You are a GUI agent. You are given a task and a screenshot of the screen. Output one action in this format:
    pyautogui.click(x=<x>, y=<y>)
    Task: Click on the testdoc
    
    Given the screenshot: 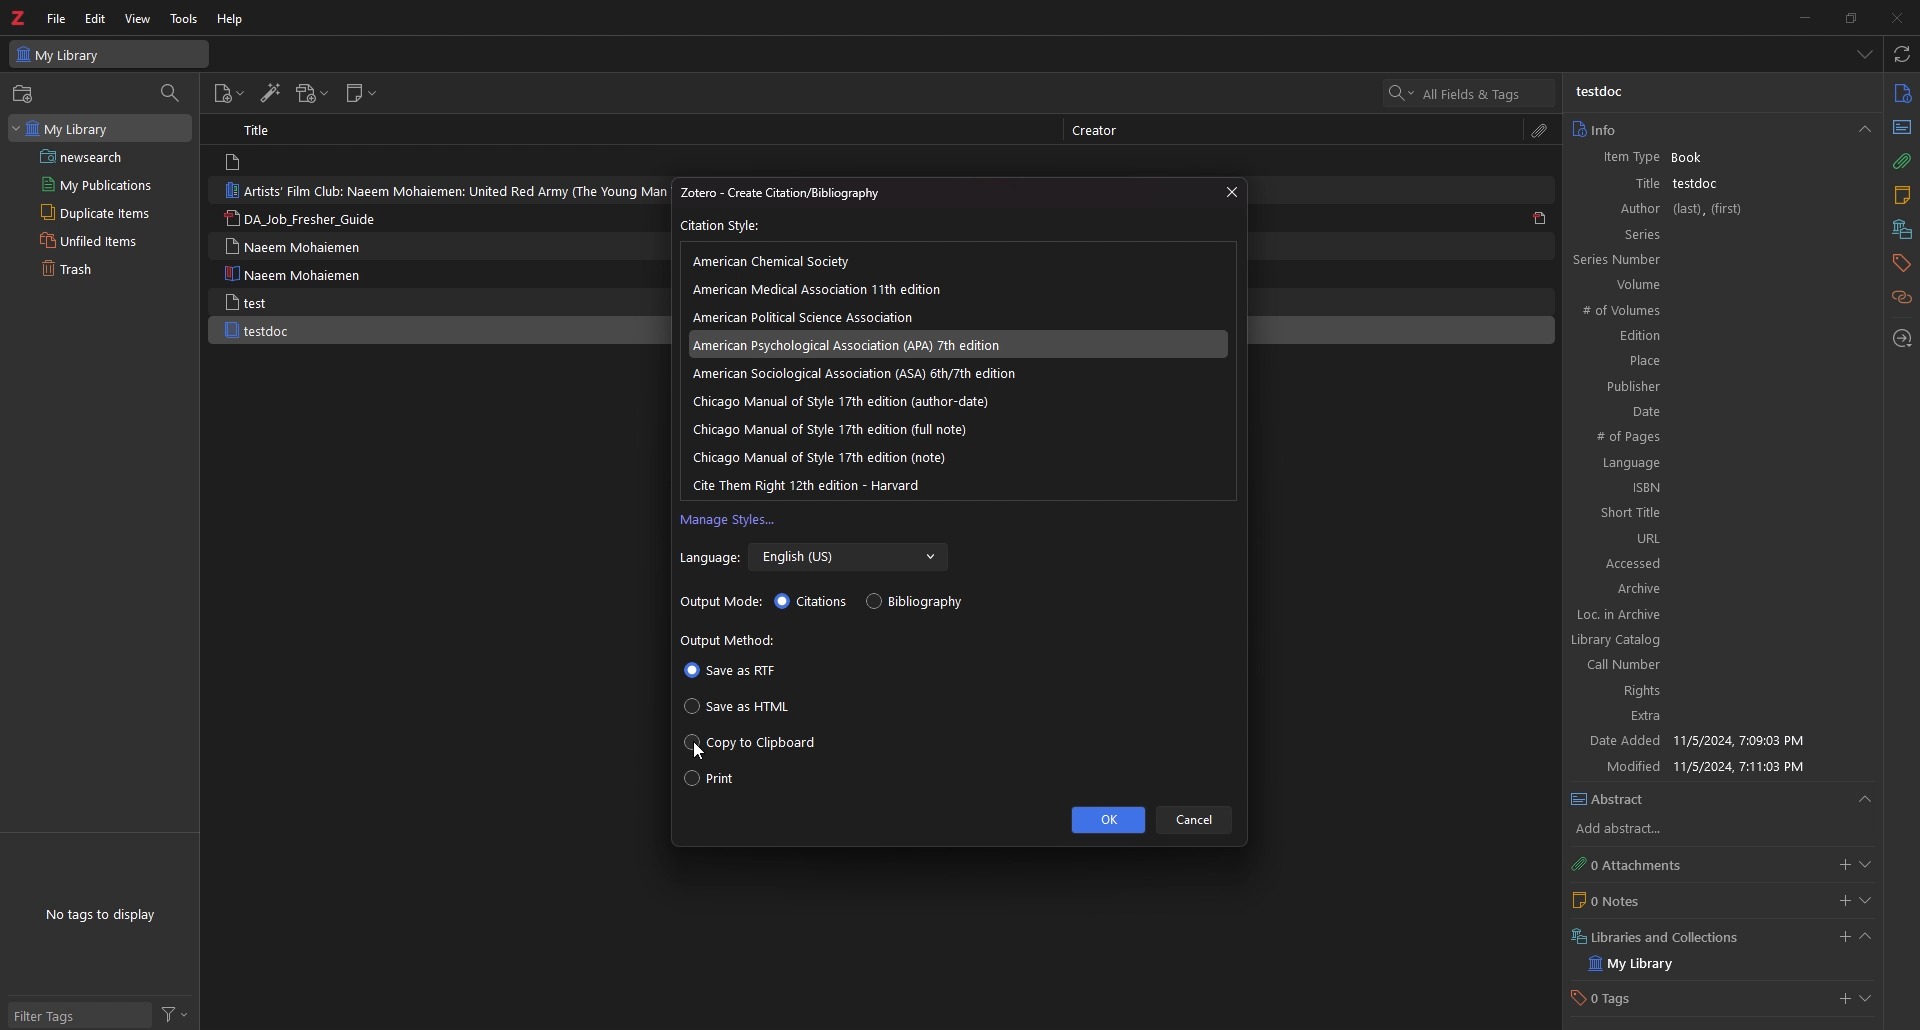 What is the action you would take?
    pyautogui.click(x=260, y=331)
    